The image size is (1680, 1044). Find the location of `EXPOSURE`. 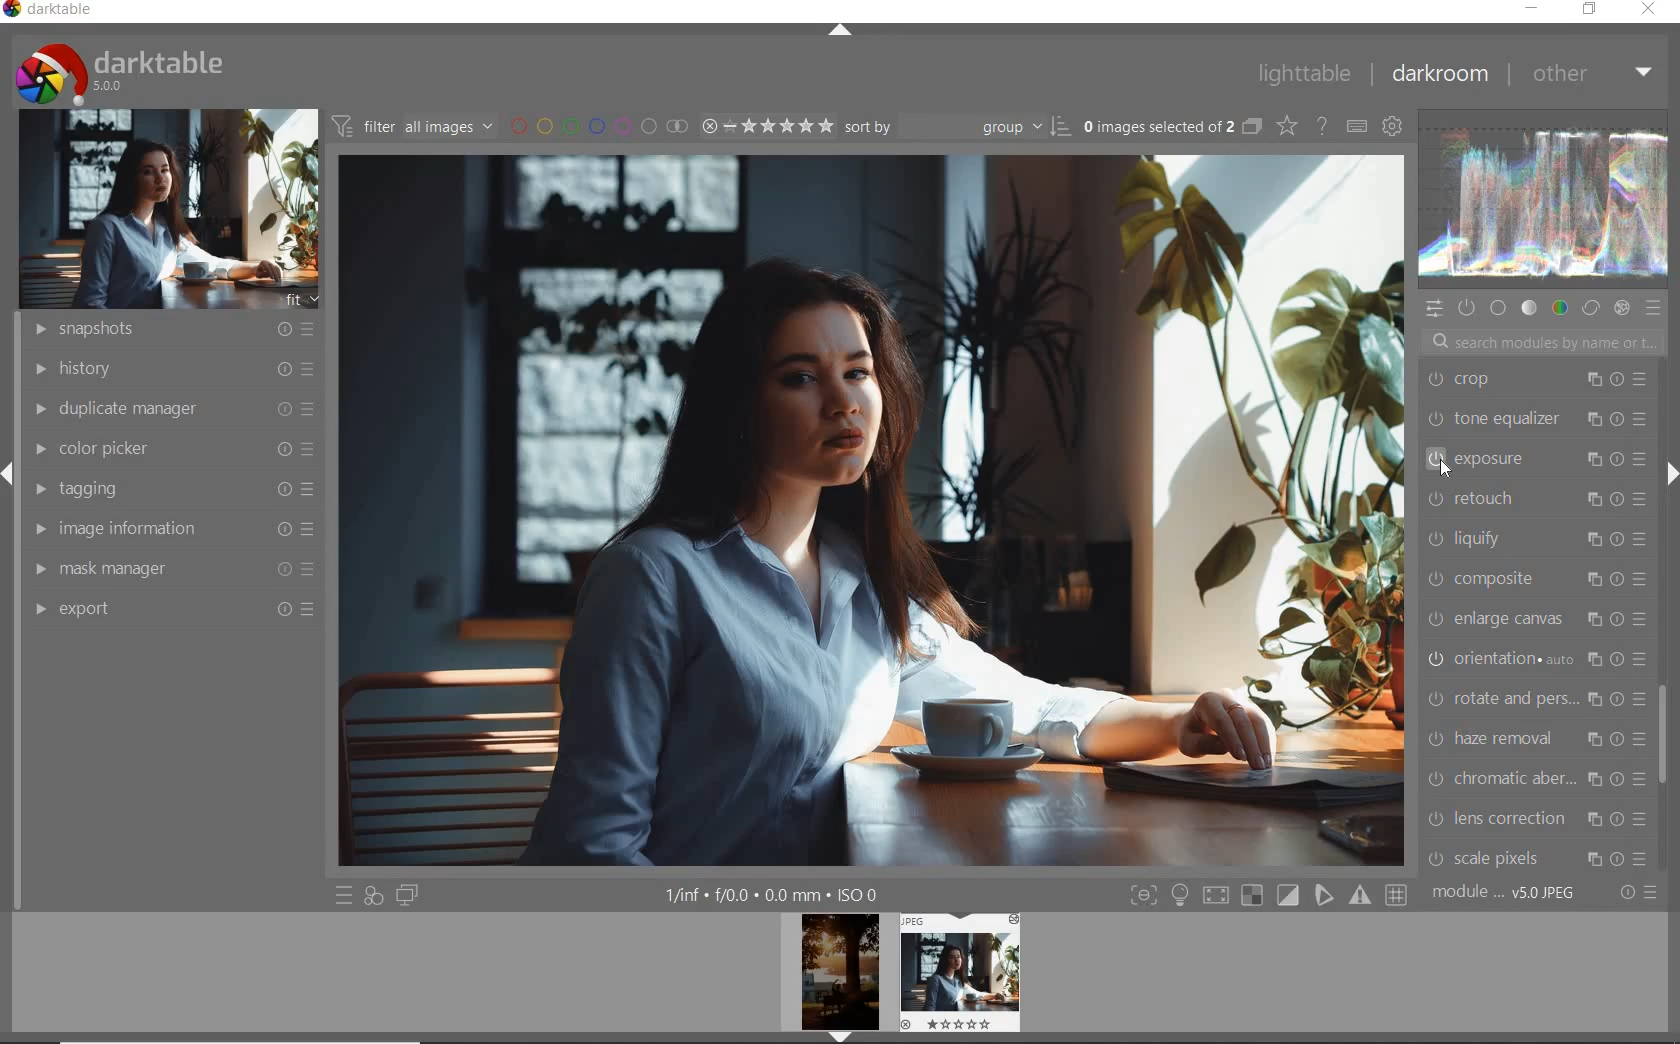

EXPOSURE is located at coordinates (1534, 459).